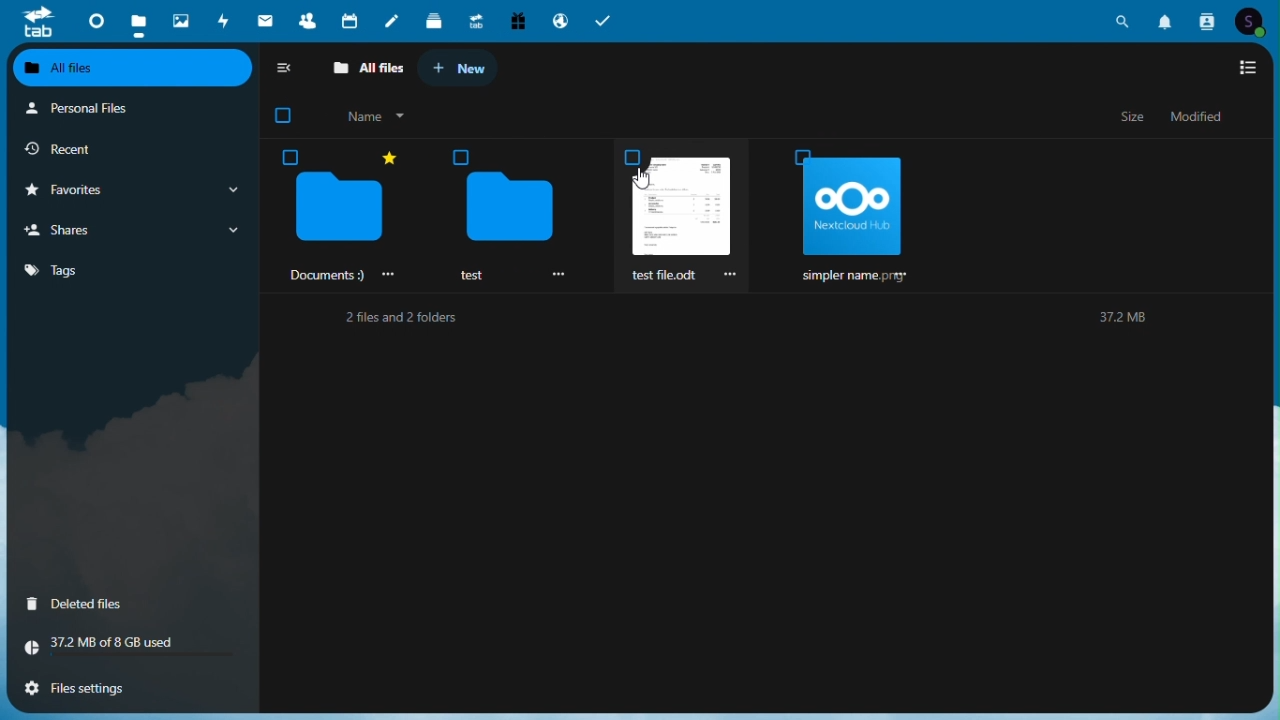  Describe the element at coordinates (305, 19) in the screenshot. I see `Contacts` at that location.